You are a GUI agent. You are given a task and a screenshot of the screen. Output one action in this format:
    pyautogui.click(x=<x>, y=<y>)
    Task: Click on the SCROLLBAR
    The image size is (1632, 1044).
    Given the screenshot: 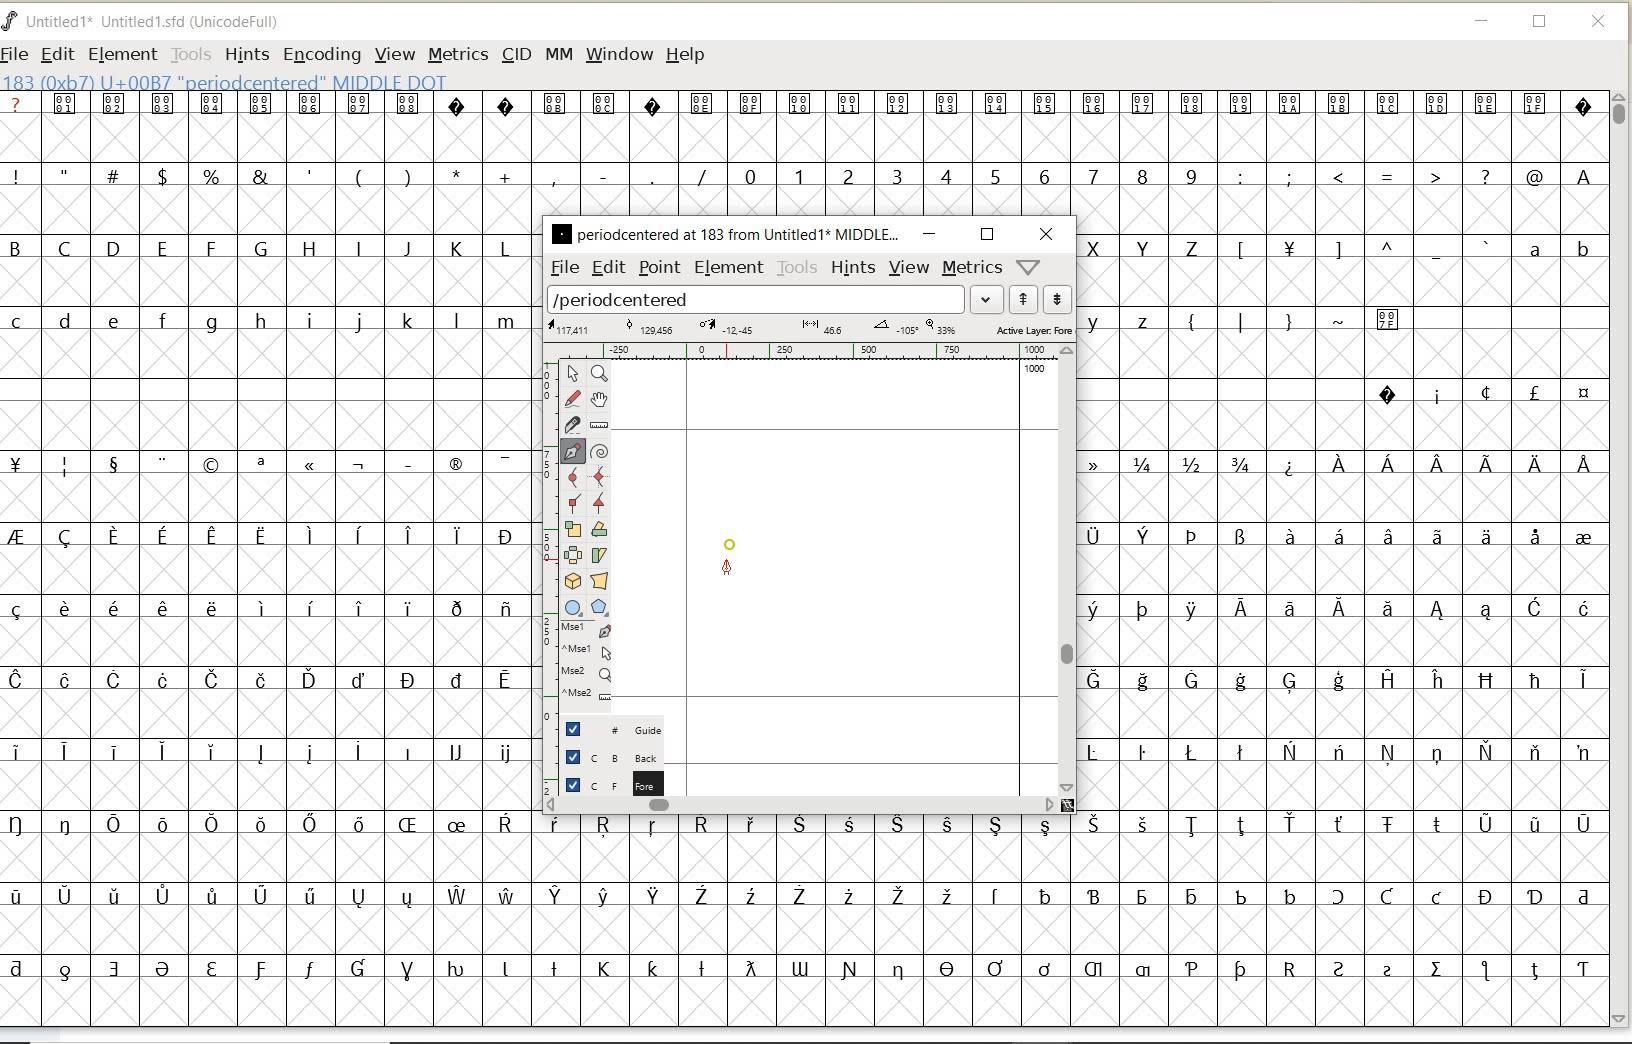 What is the action you would take?
    pyautogui.click(x=1622, y=559)
    